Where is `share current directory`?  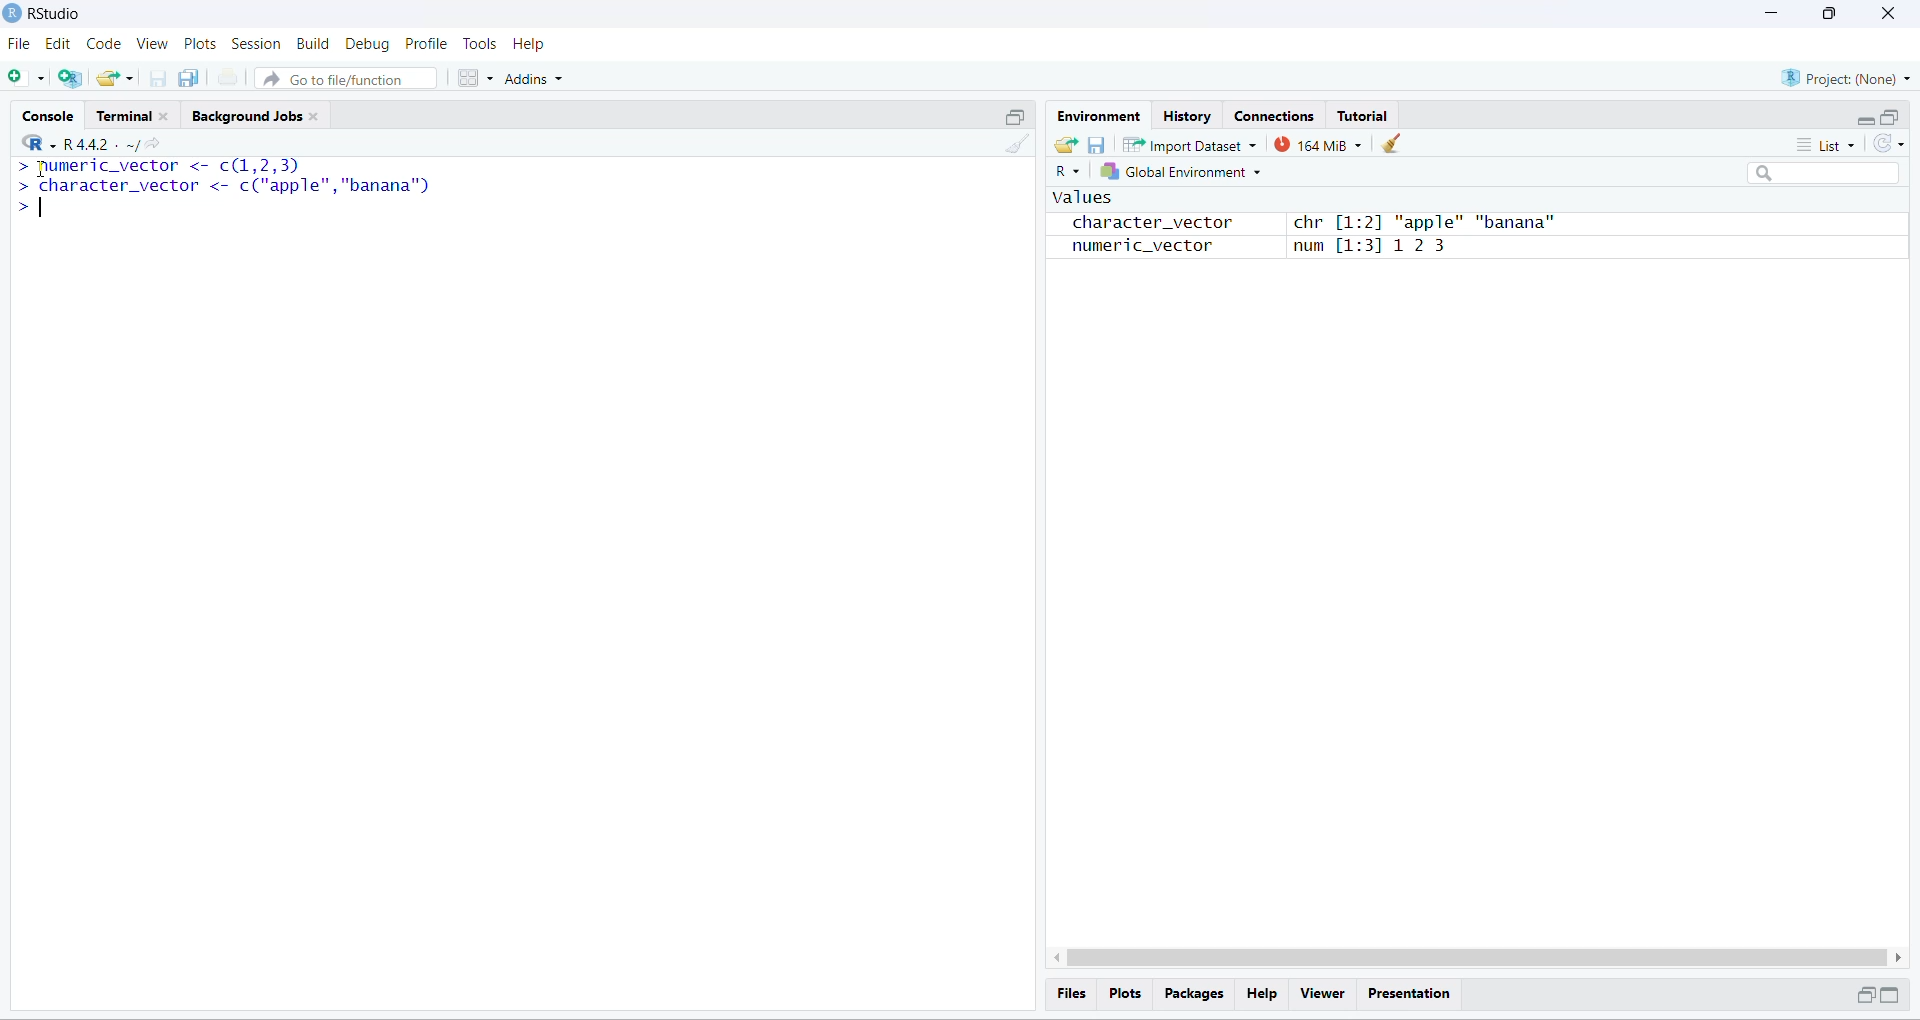
share current directory is located at coordinates (144, 147).